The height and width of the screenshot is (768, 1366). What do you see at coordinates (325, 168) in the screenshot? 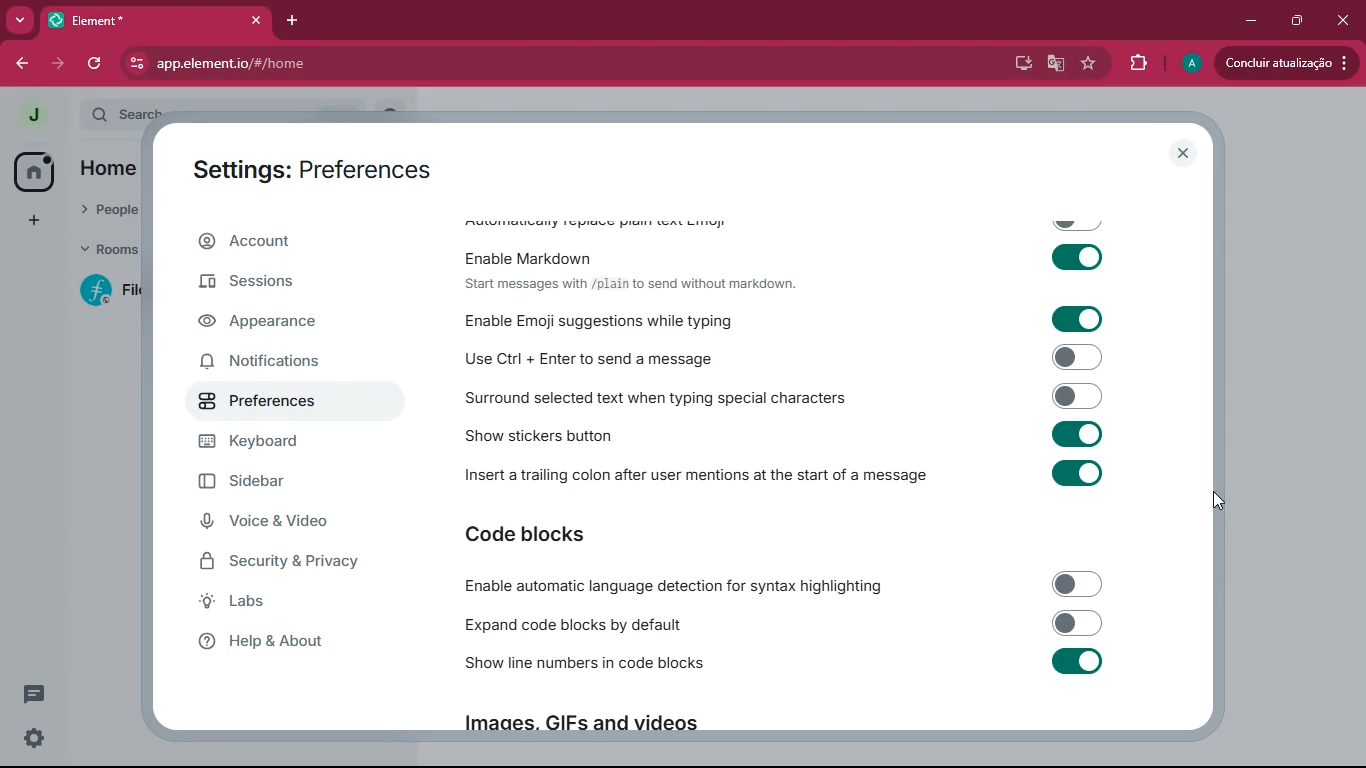
I see `settings : preferences` at bounding box center [325, 168].